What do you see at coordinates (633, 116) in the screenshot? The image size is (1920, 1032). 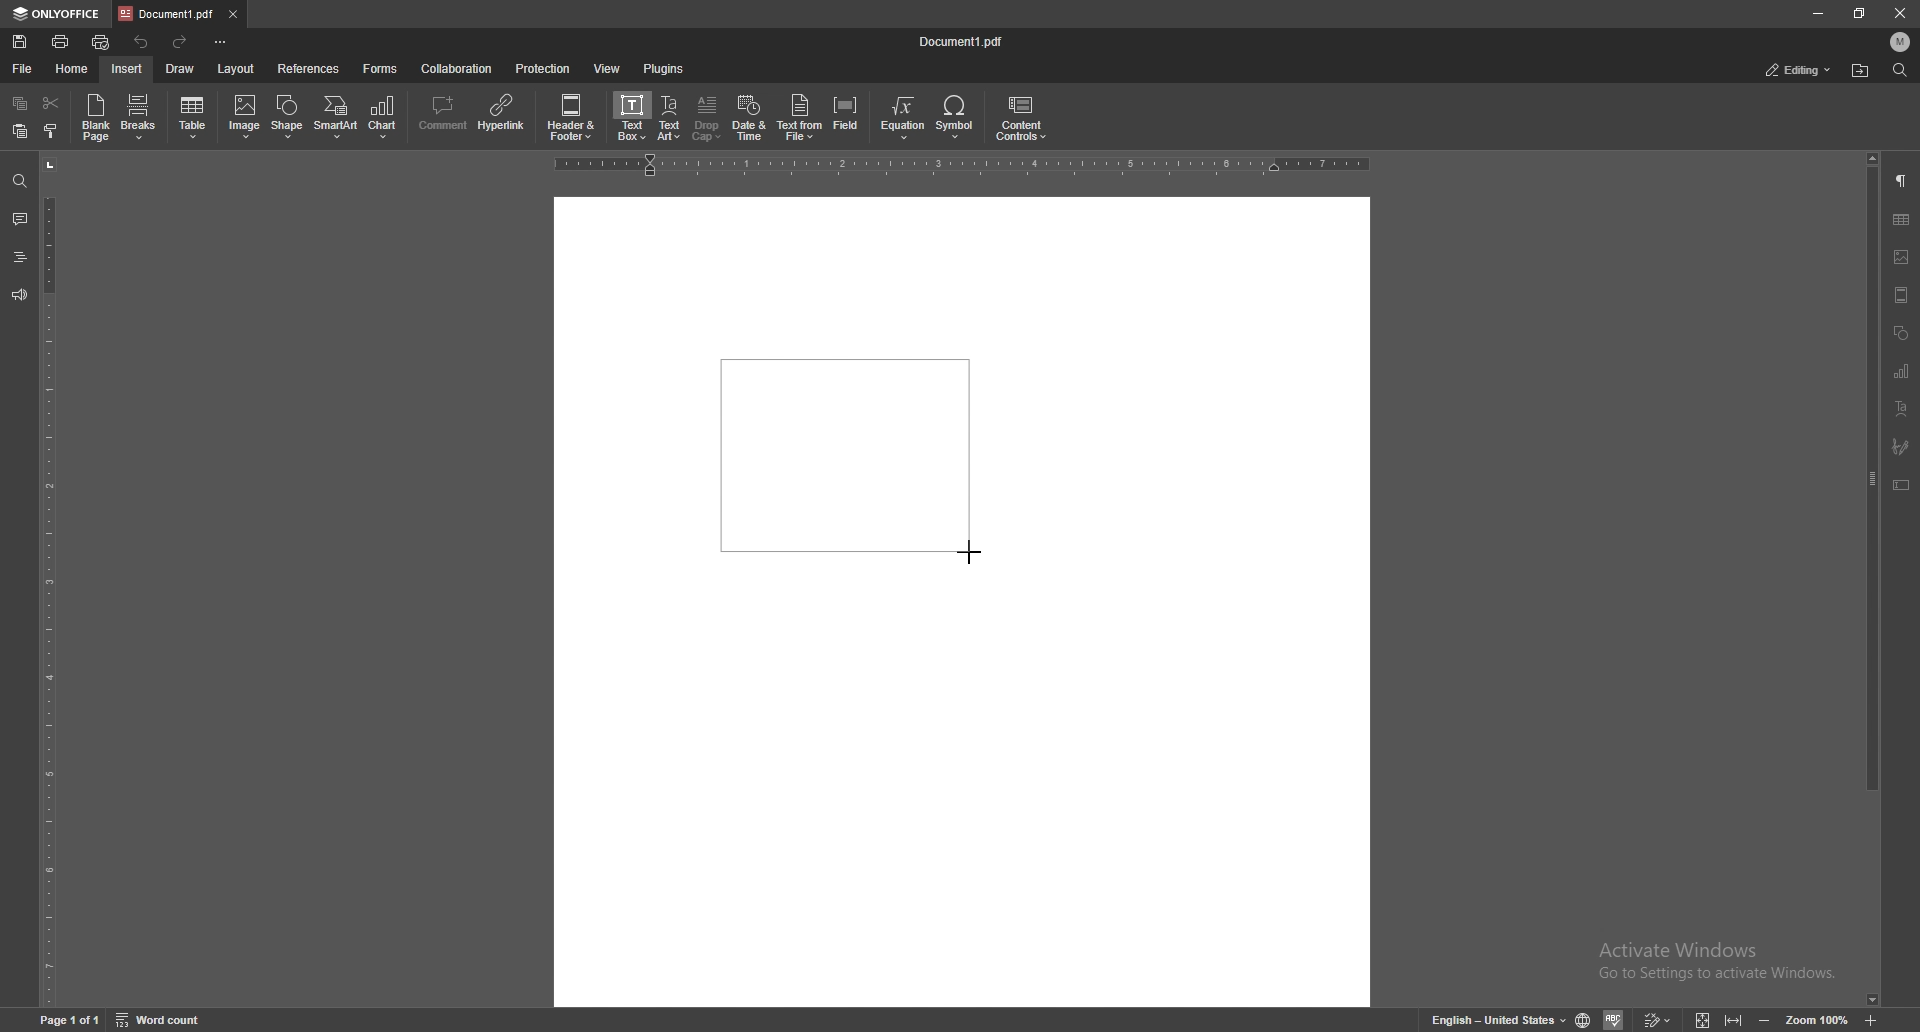 I see `text box` at bounding box center [633, 116].